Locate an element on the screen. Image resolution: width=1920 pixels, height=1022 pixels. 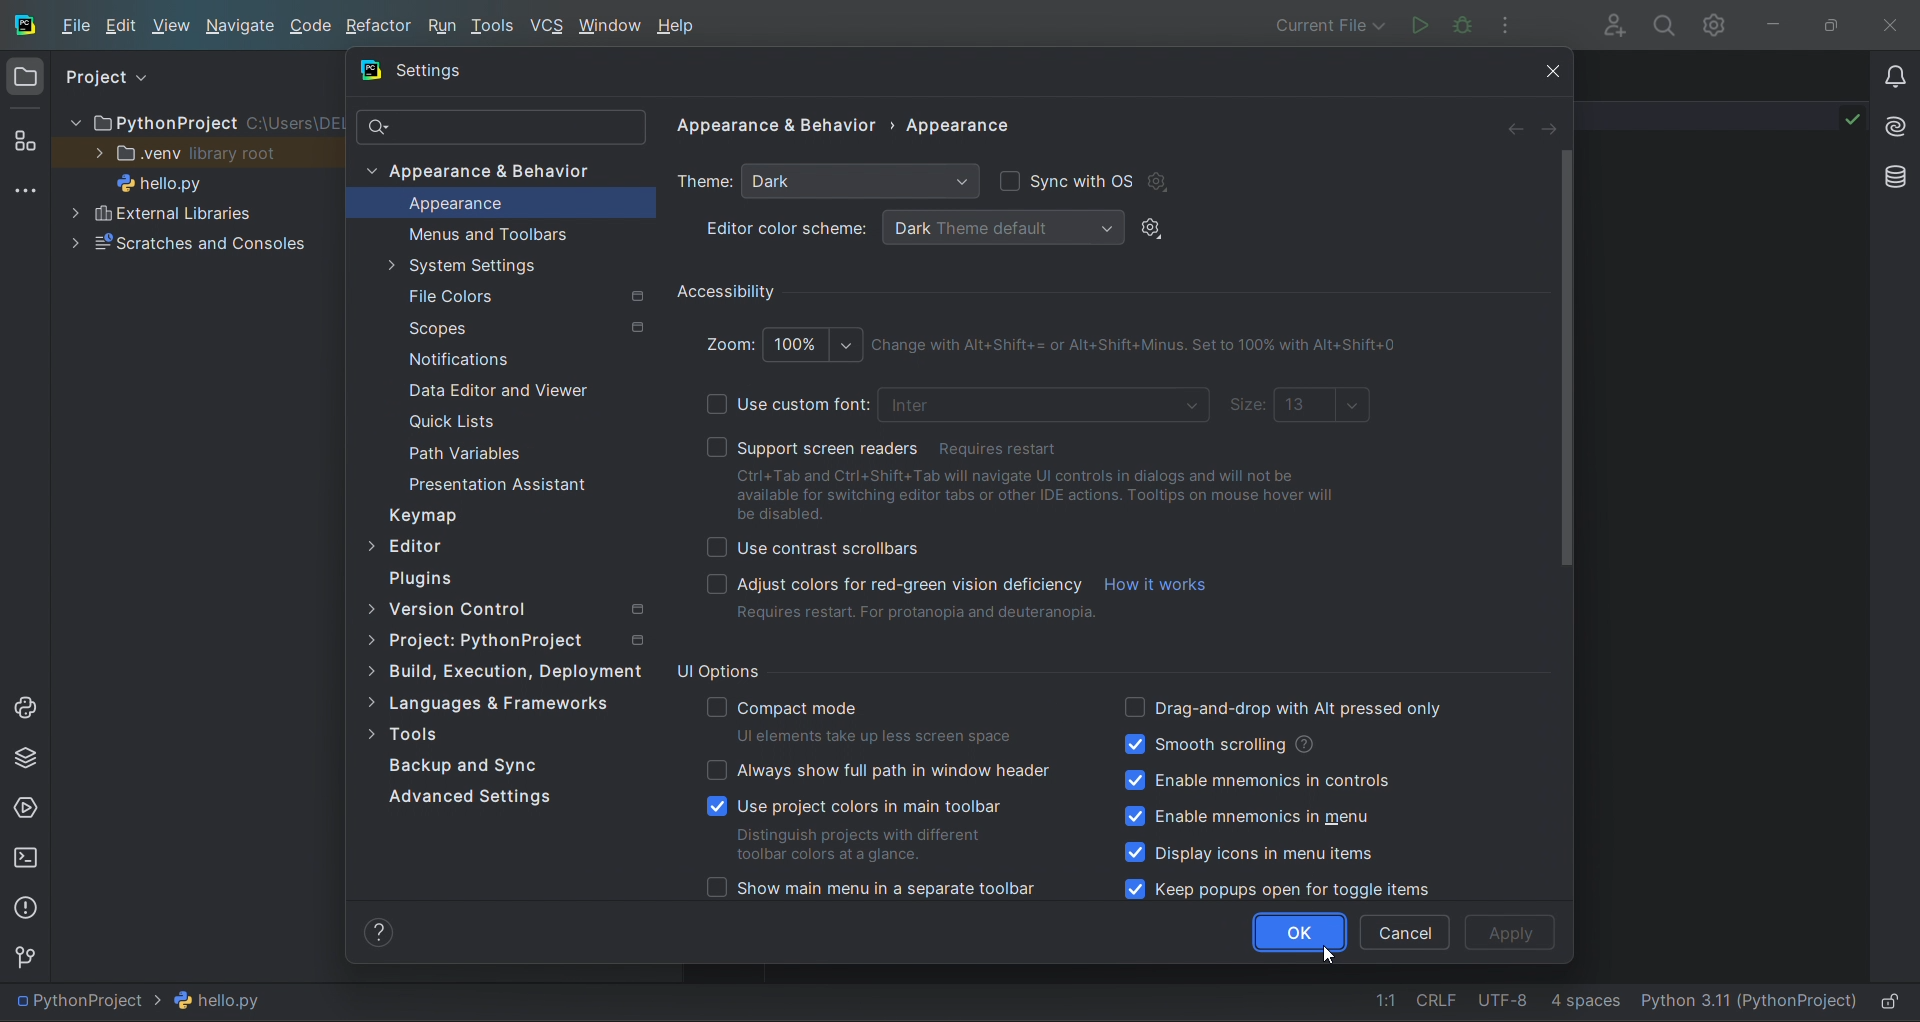
debug is located at coordinates (1465, 23).